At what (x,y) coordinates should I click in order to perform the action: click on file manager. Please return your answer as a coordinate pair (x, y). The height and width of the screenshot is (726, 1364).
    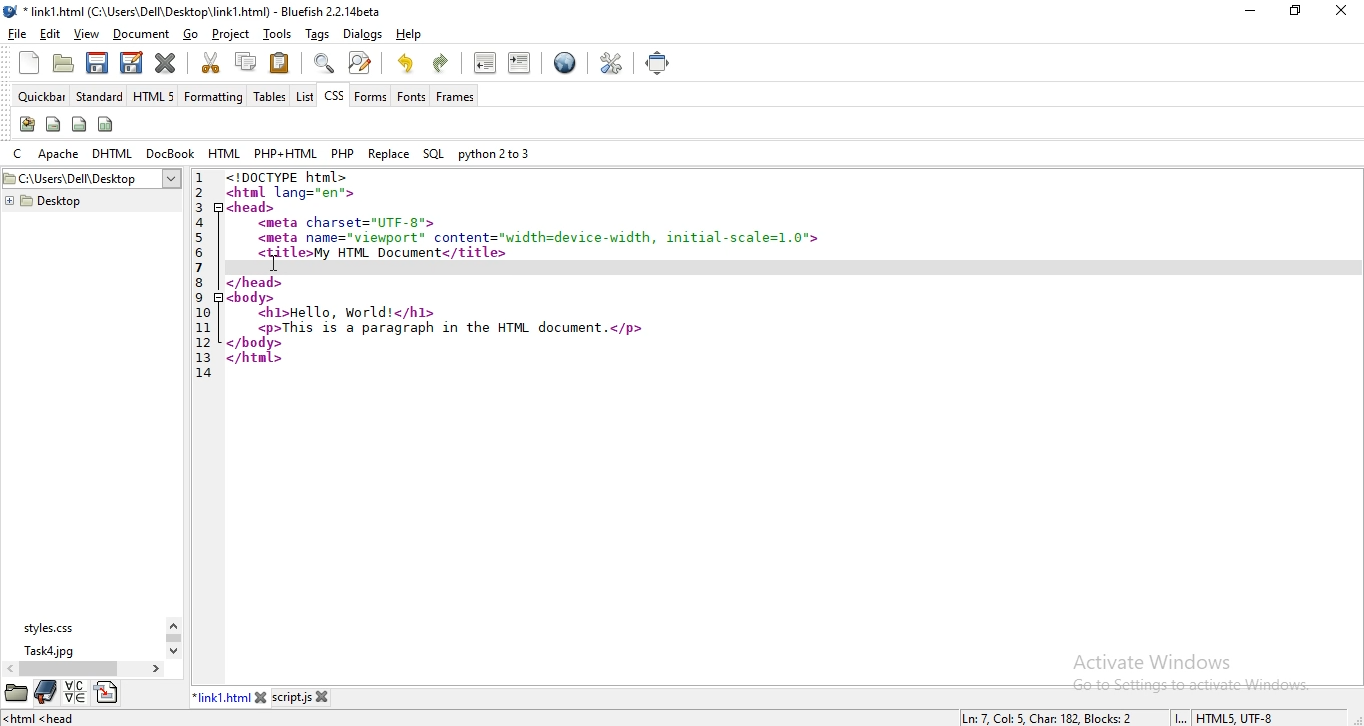
    Looking at the image, I should click on (16, 692).